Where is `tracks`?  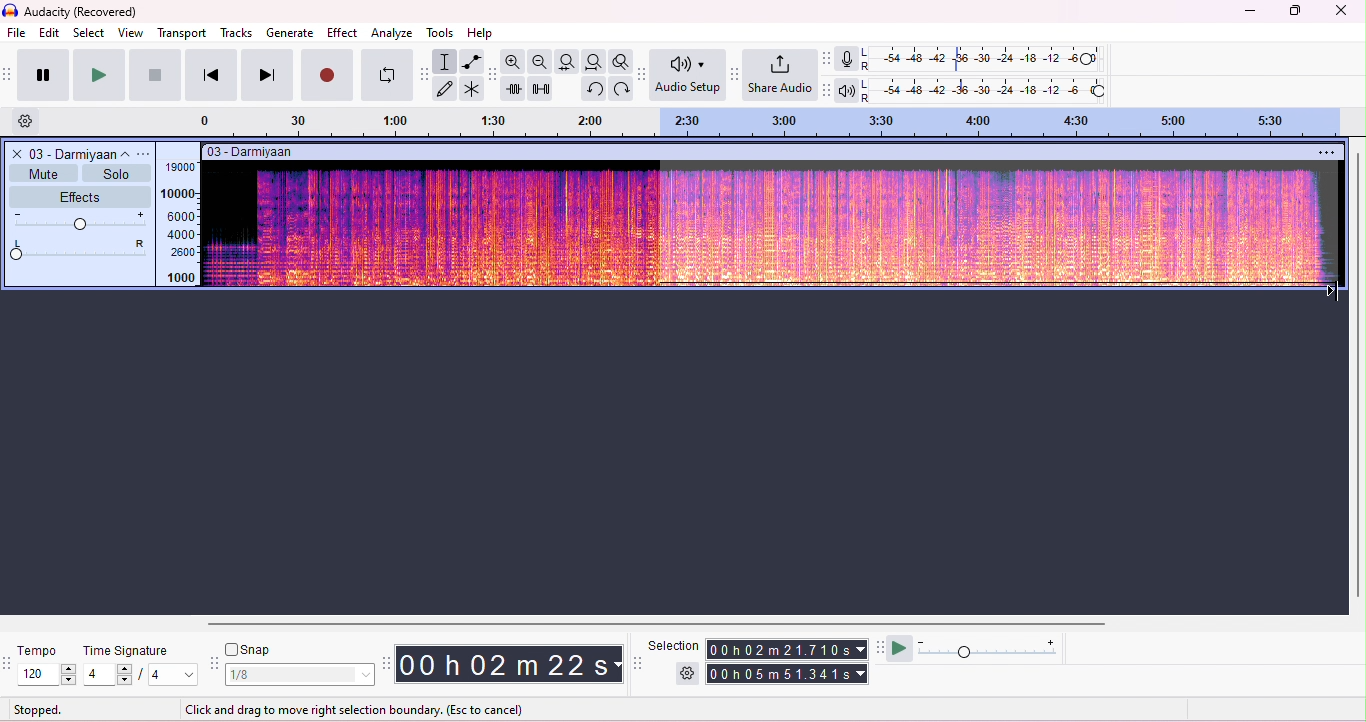 tracks is located at coordinates (236, 33).